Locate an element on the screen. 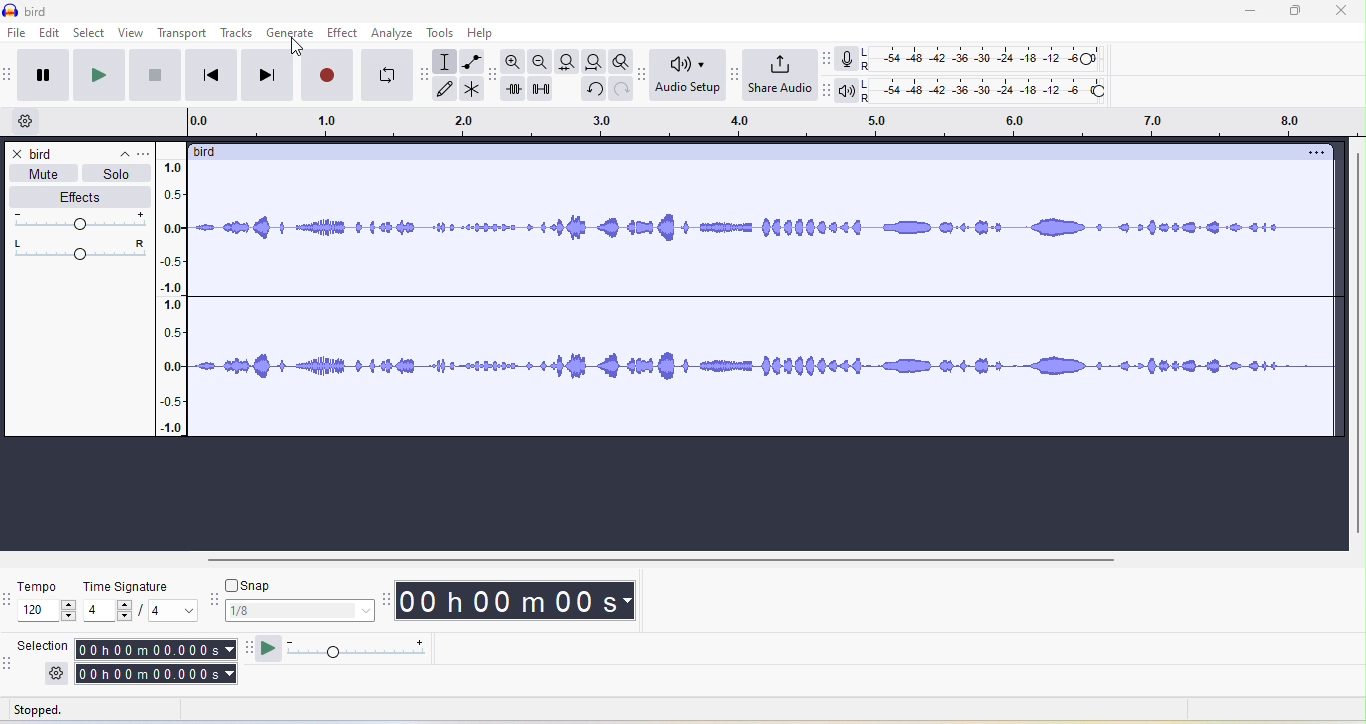  close is located at coordinates (18, 154).